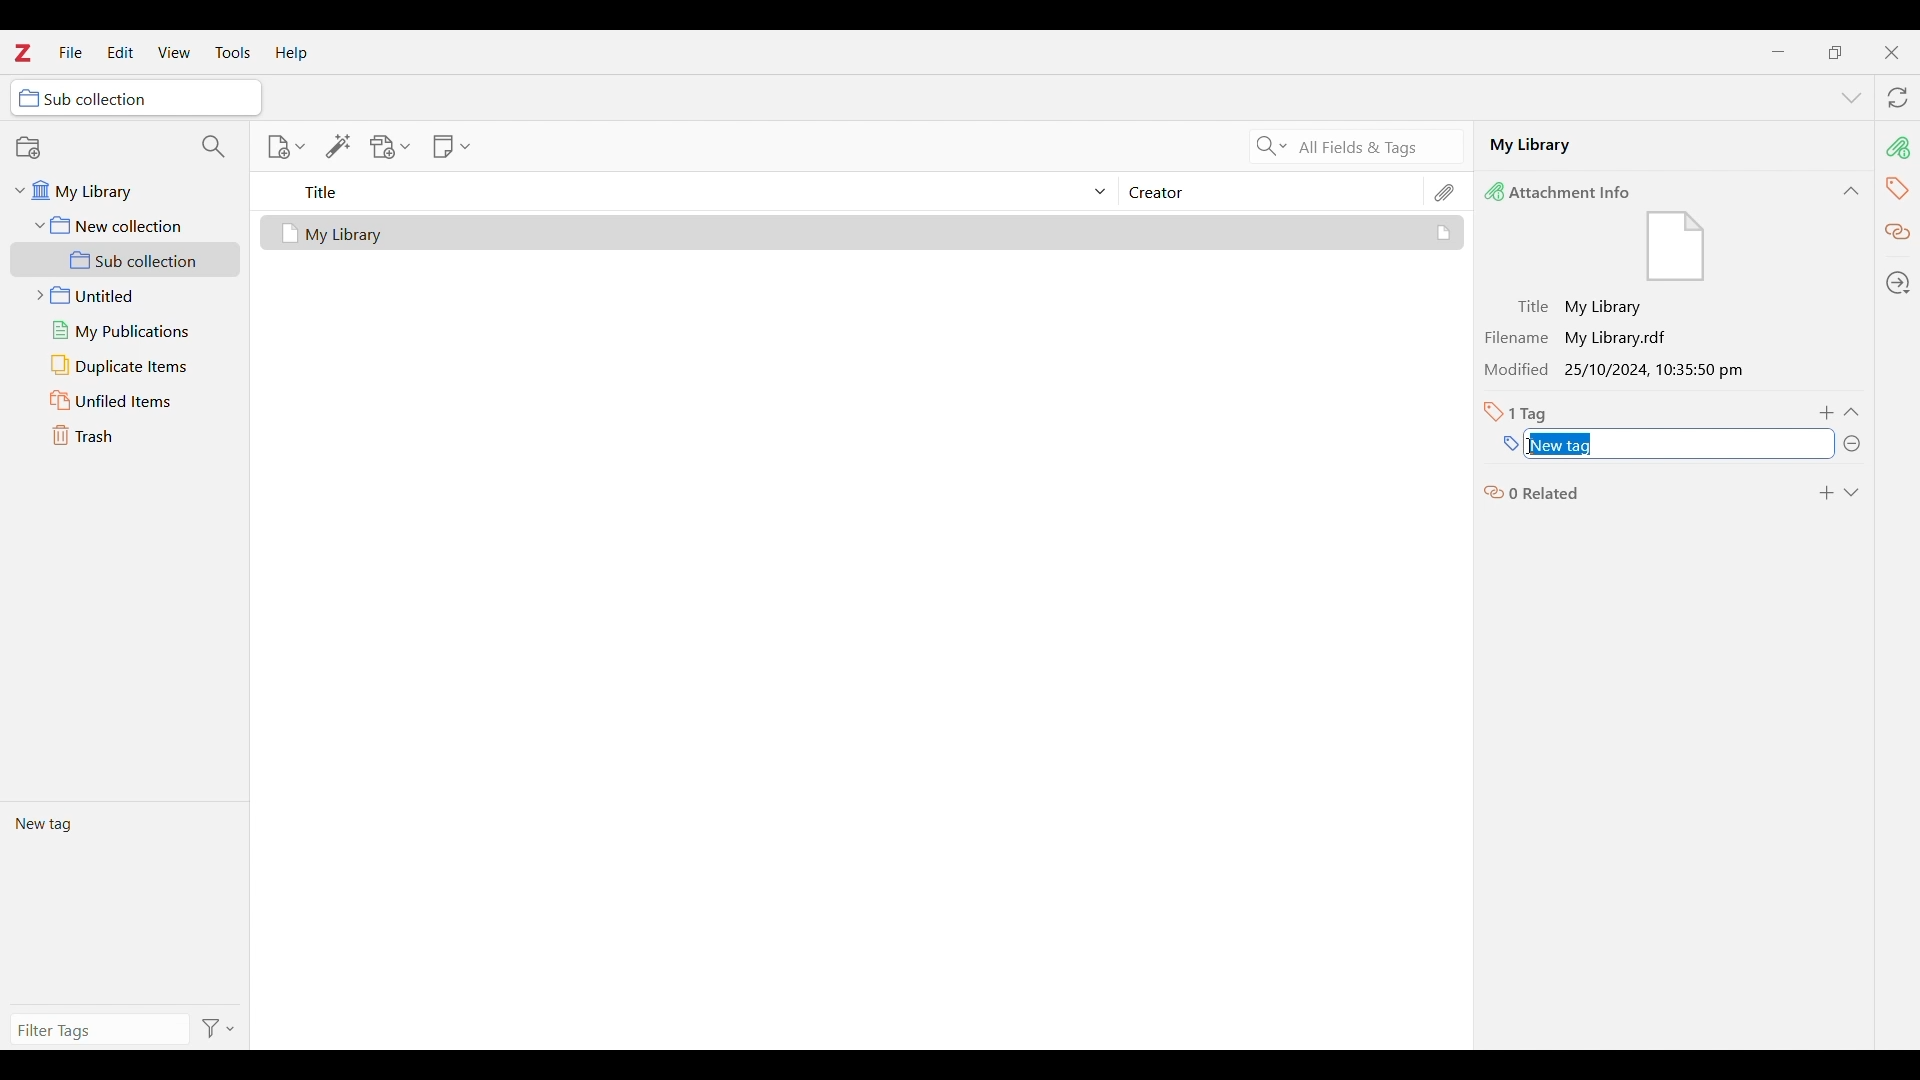 The height and width of the screenshot is (1080, 1920). What do you see at coordinates (1835, 52) in the screenshot?
I see `Show interface in a smaller tab` at bounding box center [1835, 52].